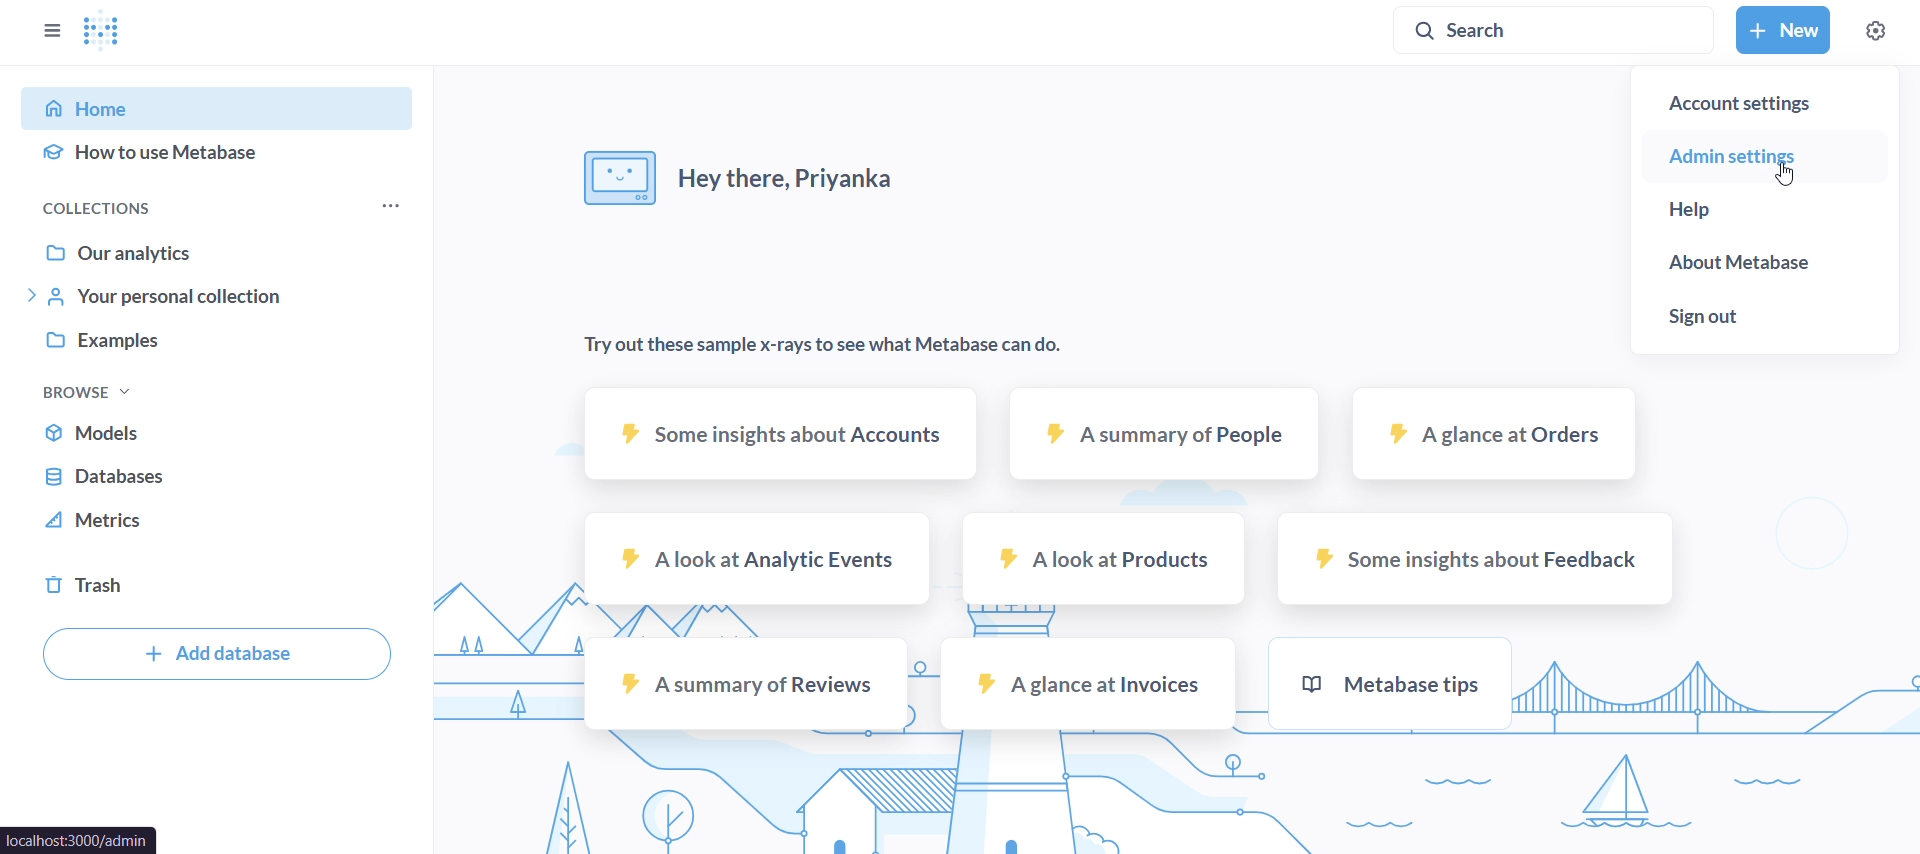 The image size is (1920, 854). What do you see at coordinates (1106, 555) in the screenshot?
I see `a look at products` at bounding box center [1106, 555].